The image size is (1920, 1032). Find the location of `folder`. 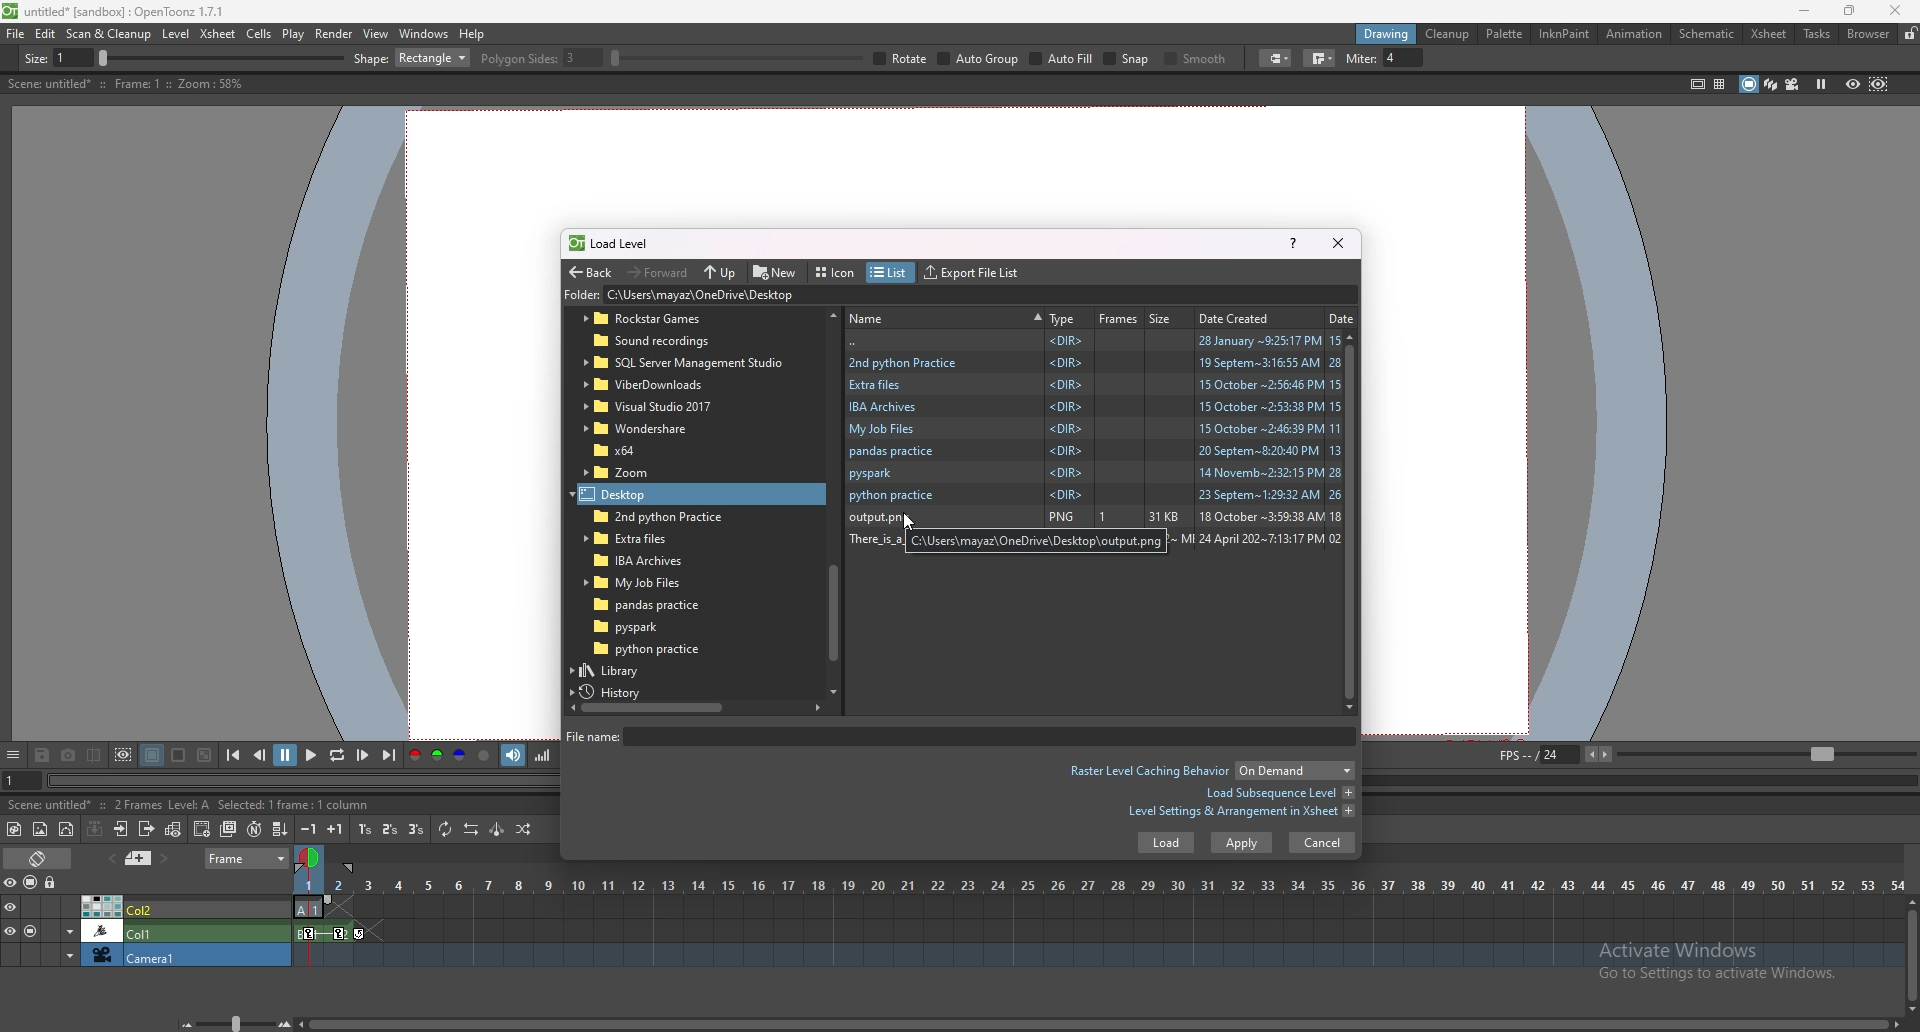

folder is located at coordinates (636, 494).